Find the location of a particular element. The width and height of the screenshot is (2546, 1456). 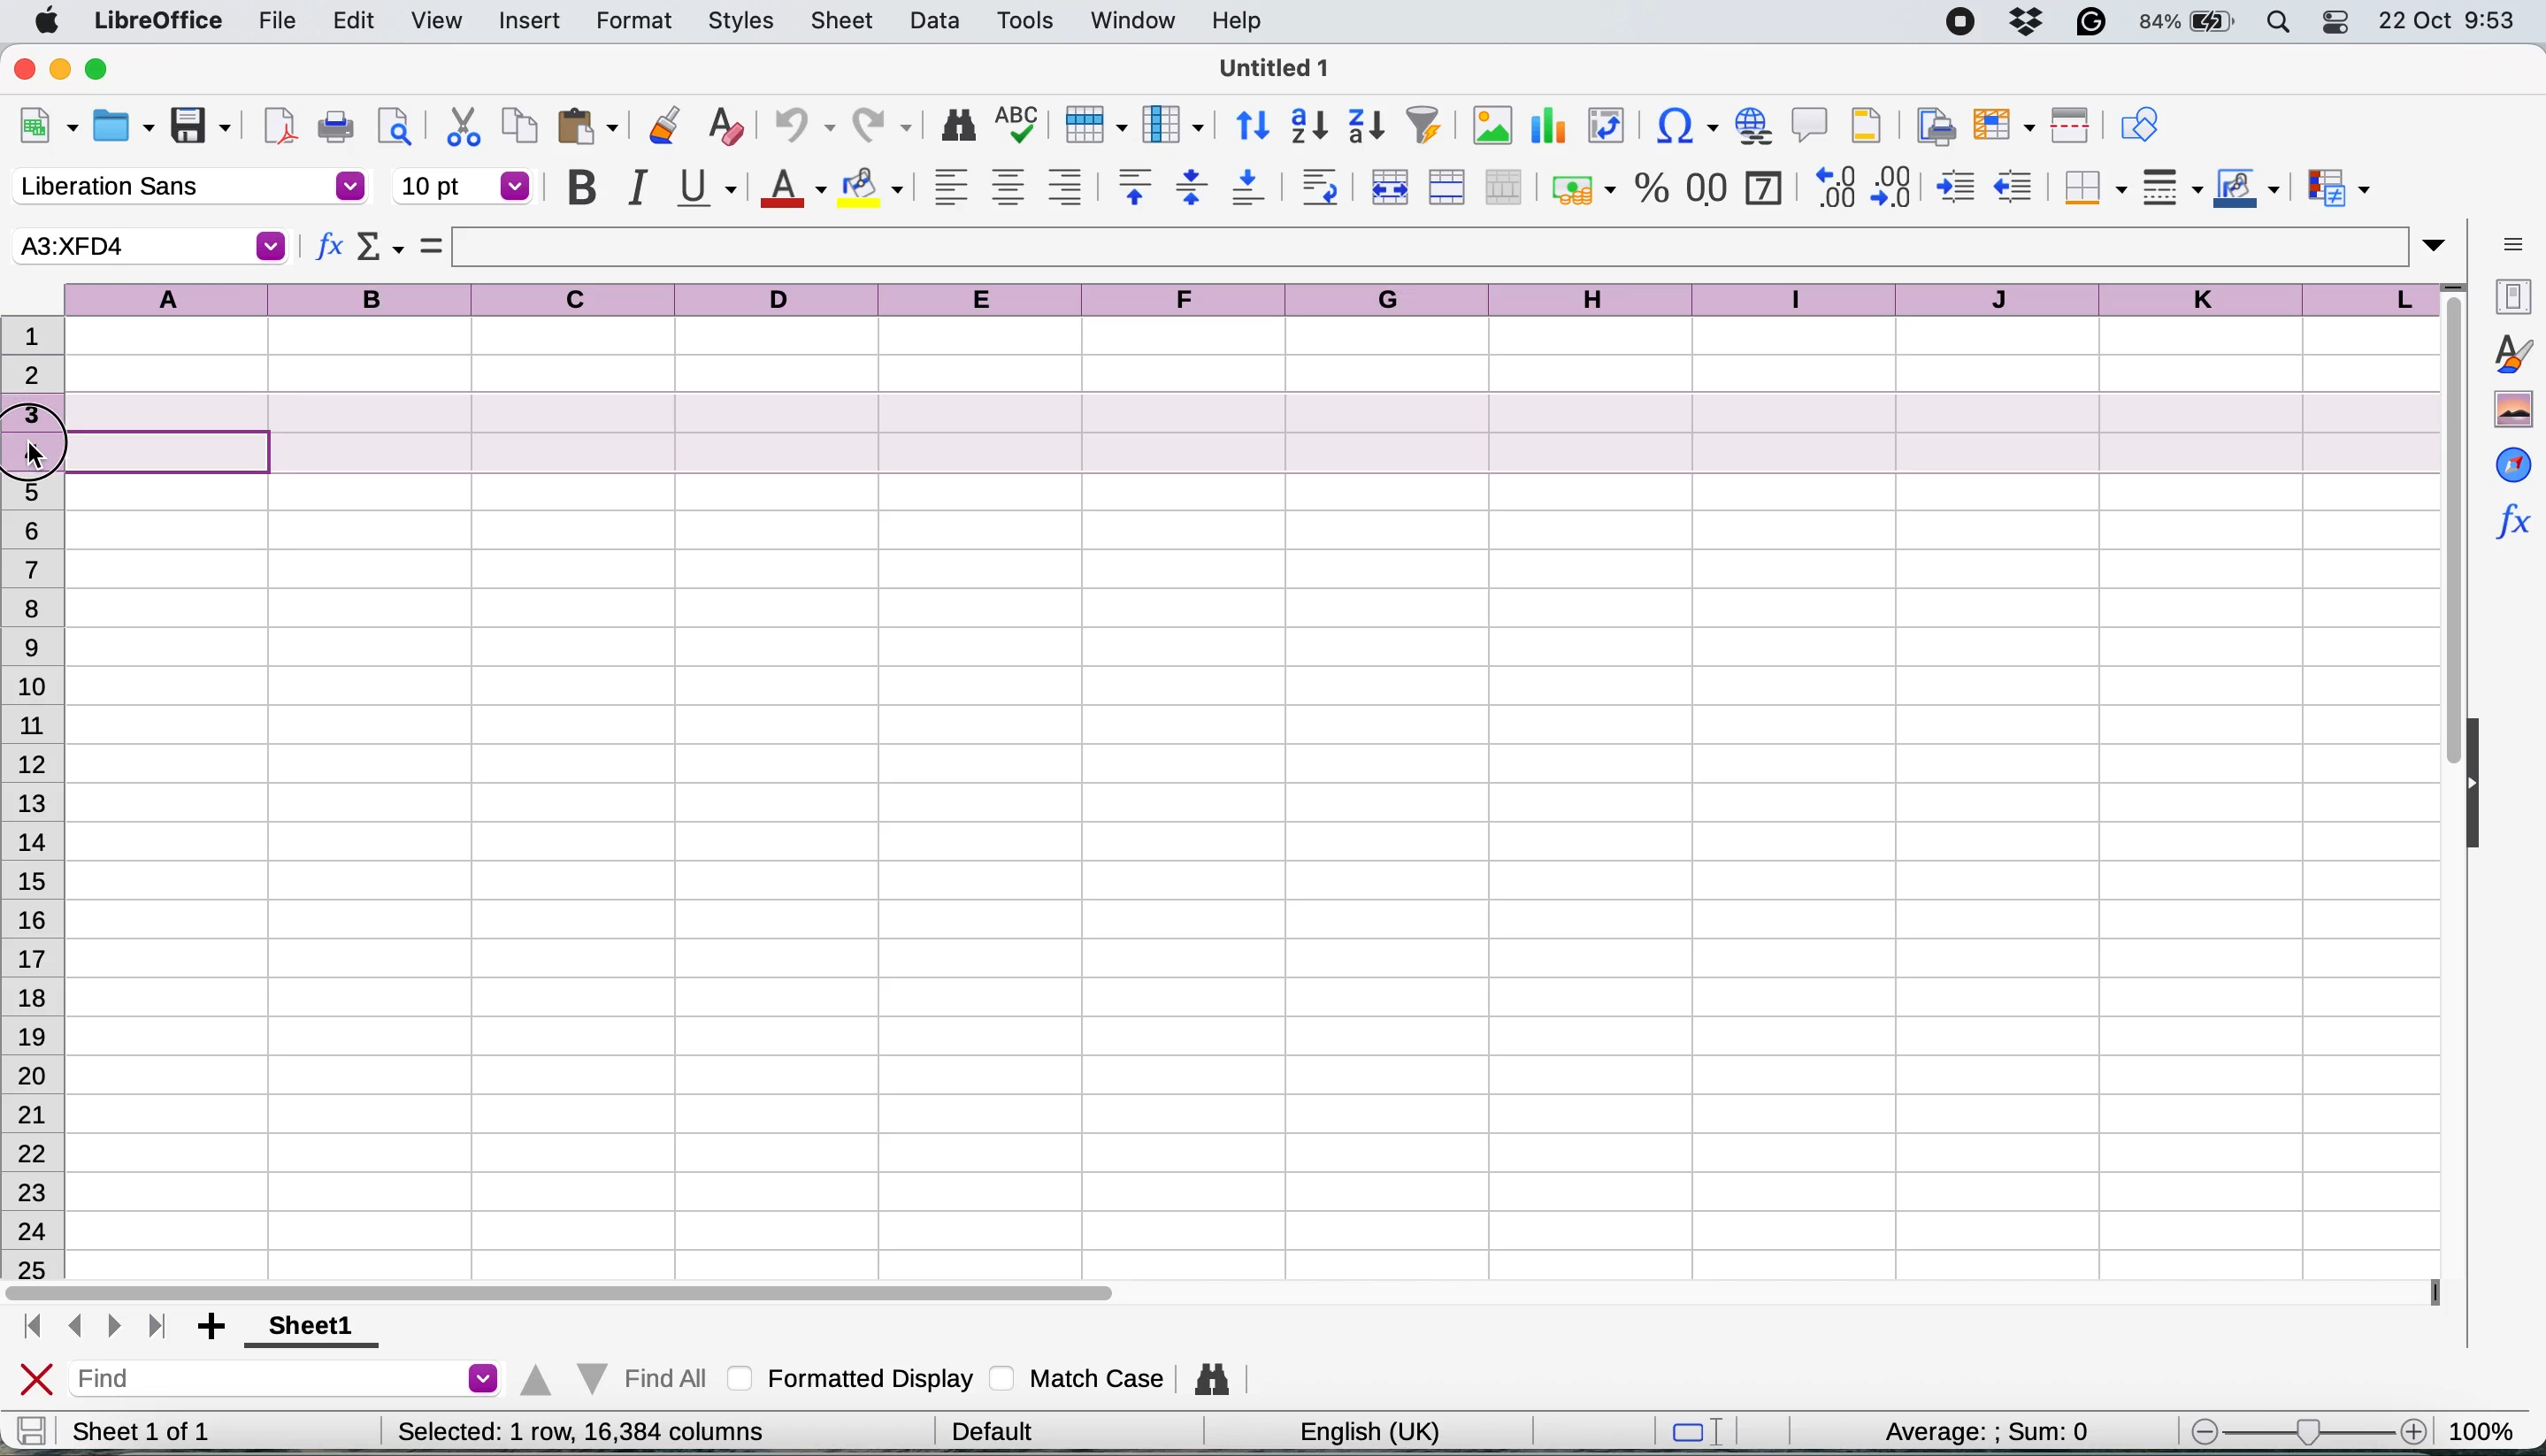

average : : sum: 0 is located at coordinates (1961, 1428).